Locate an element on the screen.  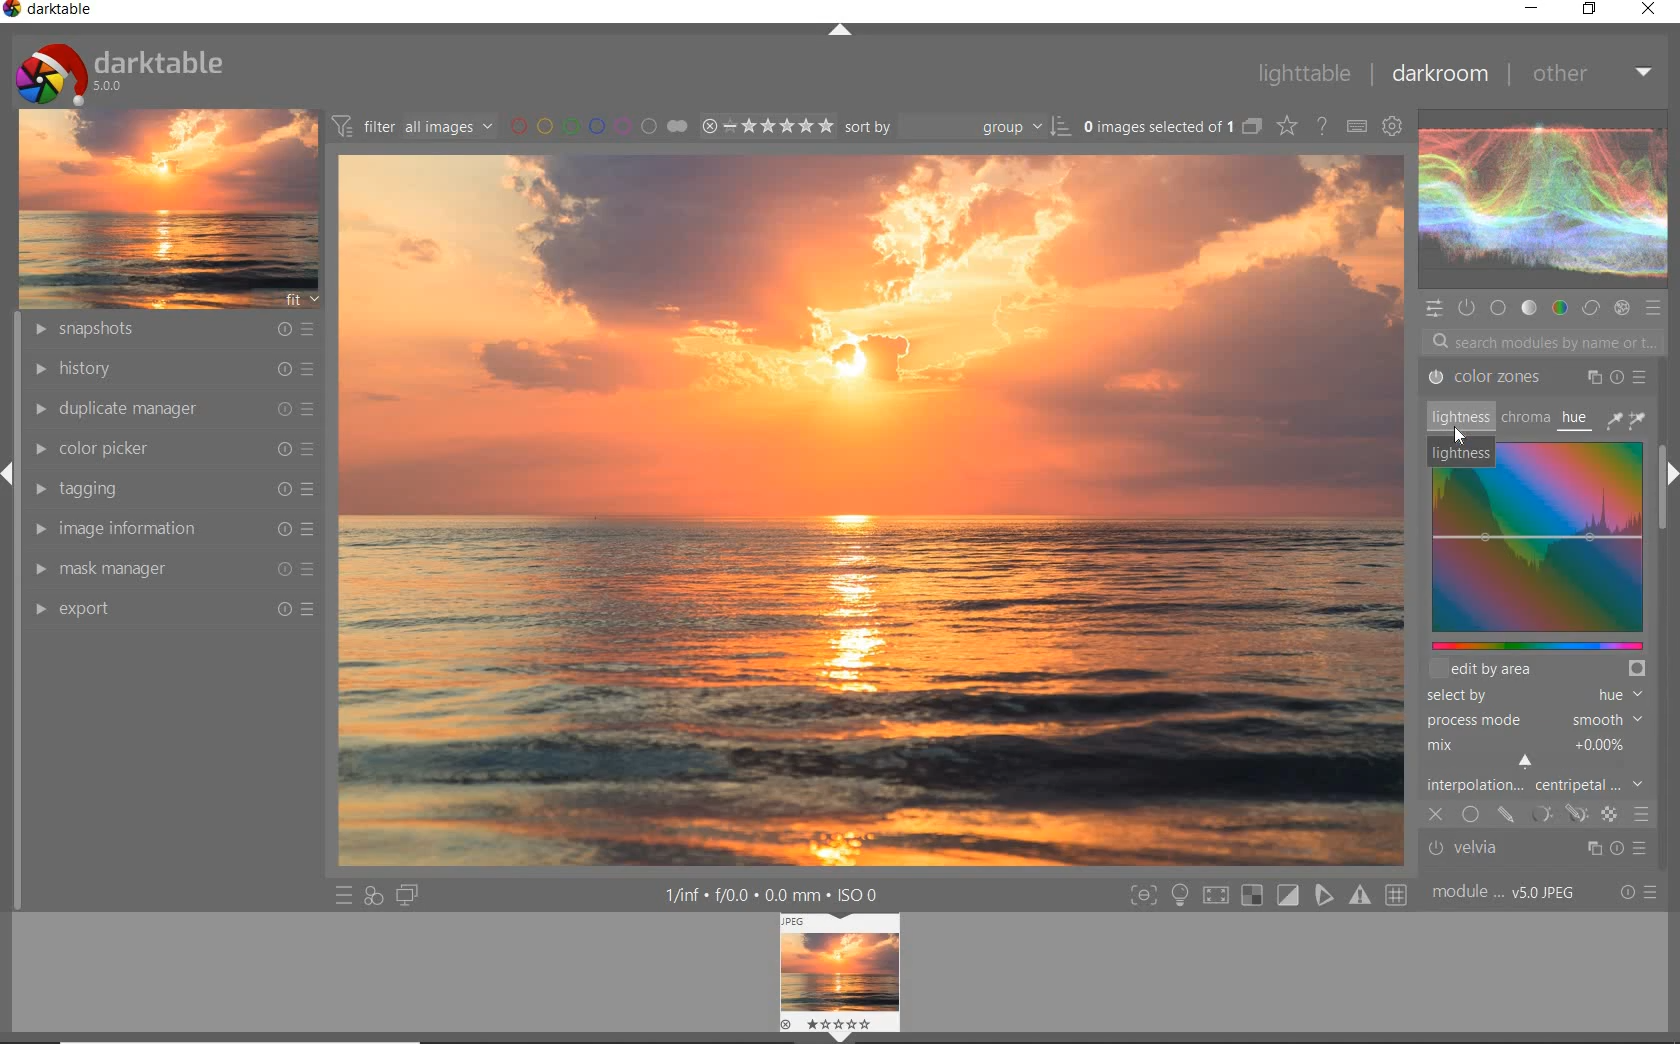
OTHER INTERFACE DETAIL is located at coordinates (776, 895).